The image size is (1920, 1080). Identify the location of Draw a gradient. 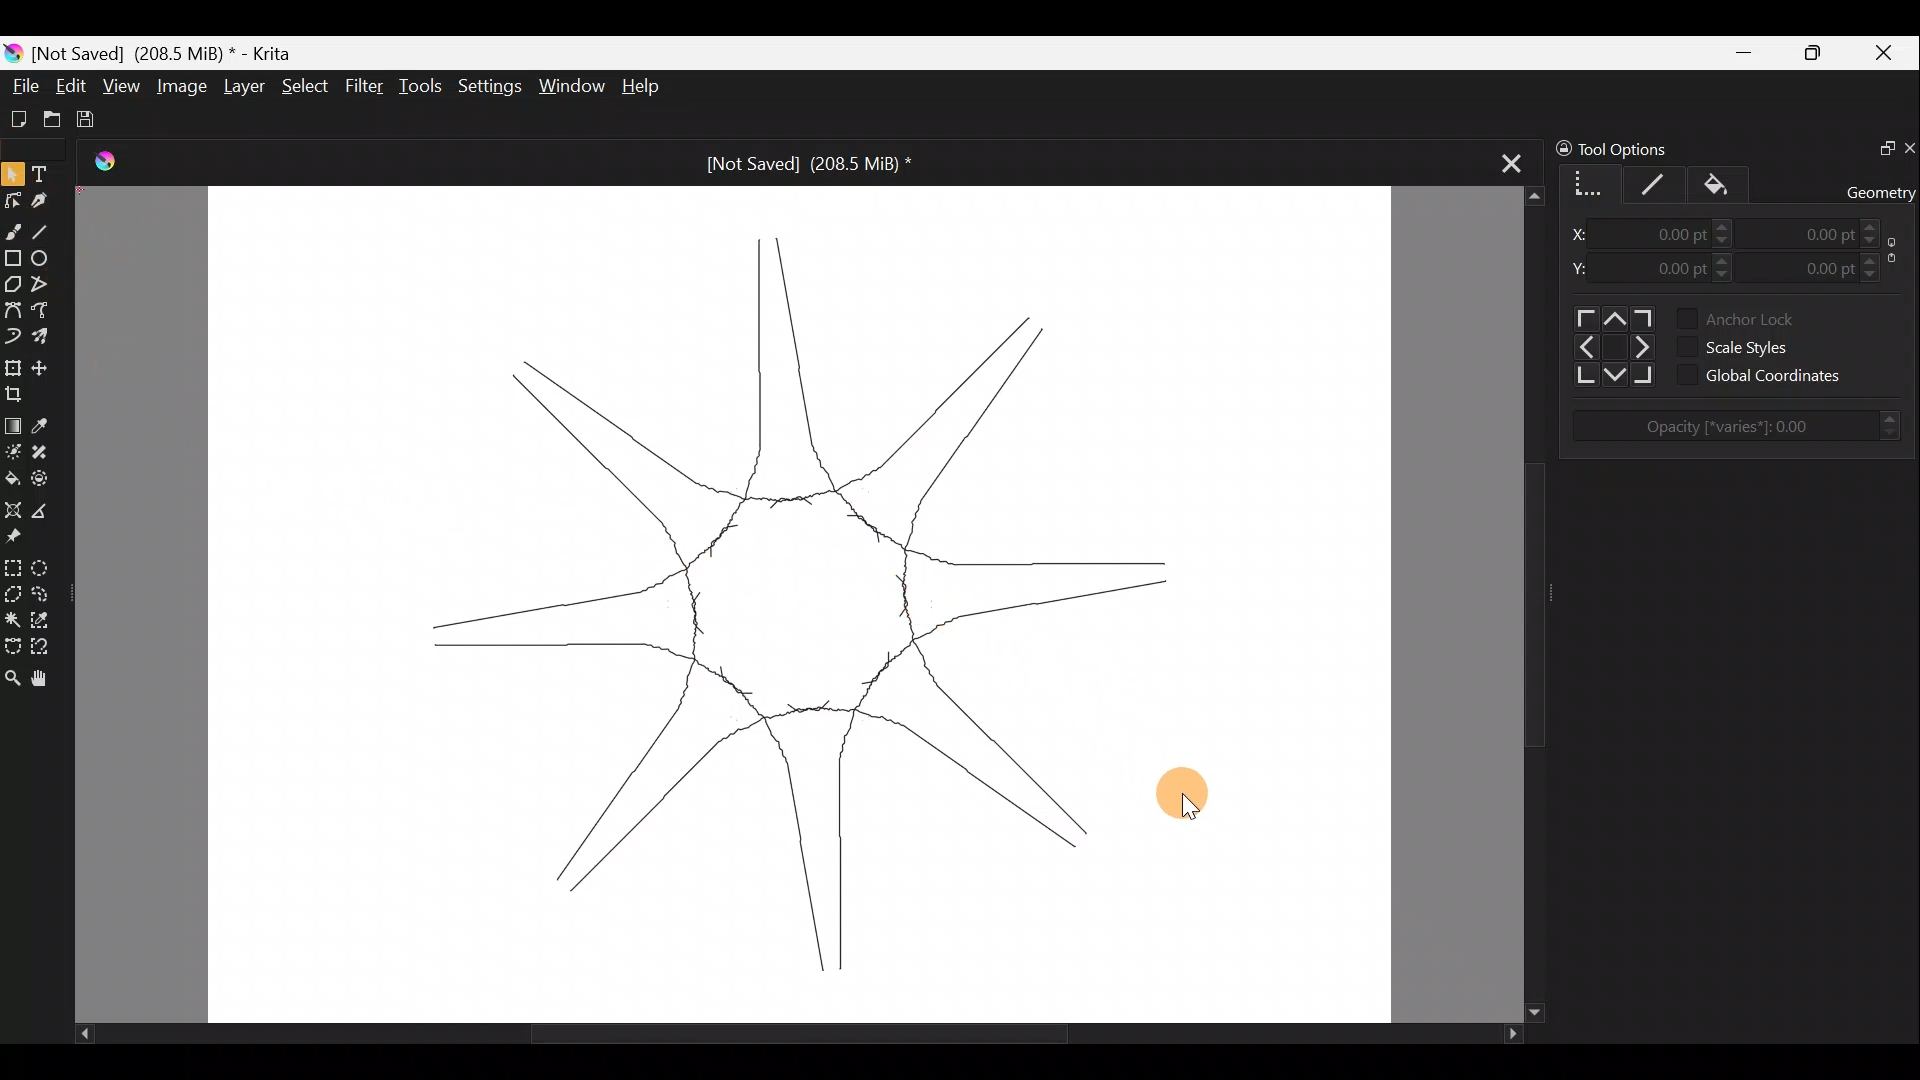
(13, 420).